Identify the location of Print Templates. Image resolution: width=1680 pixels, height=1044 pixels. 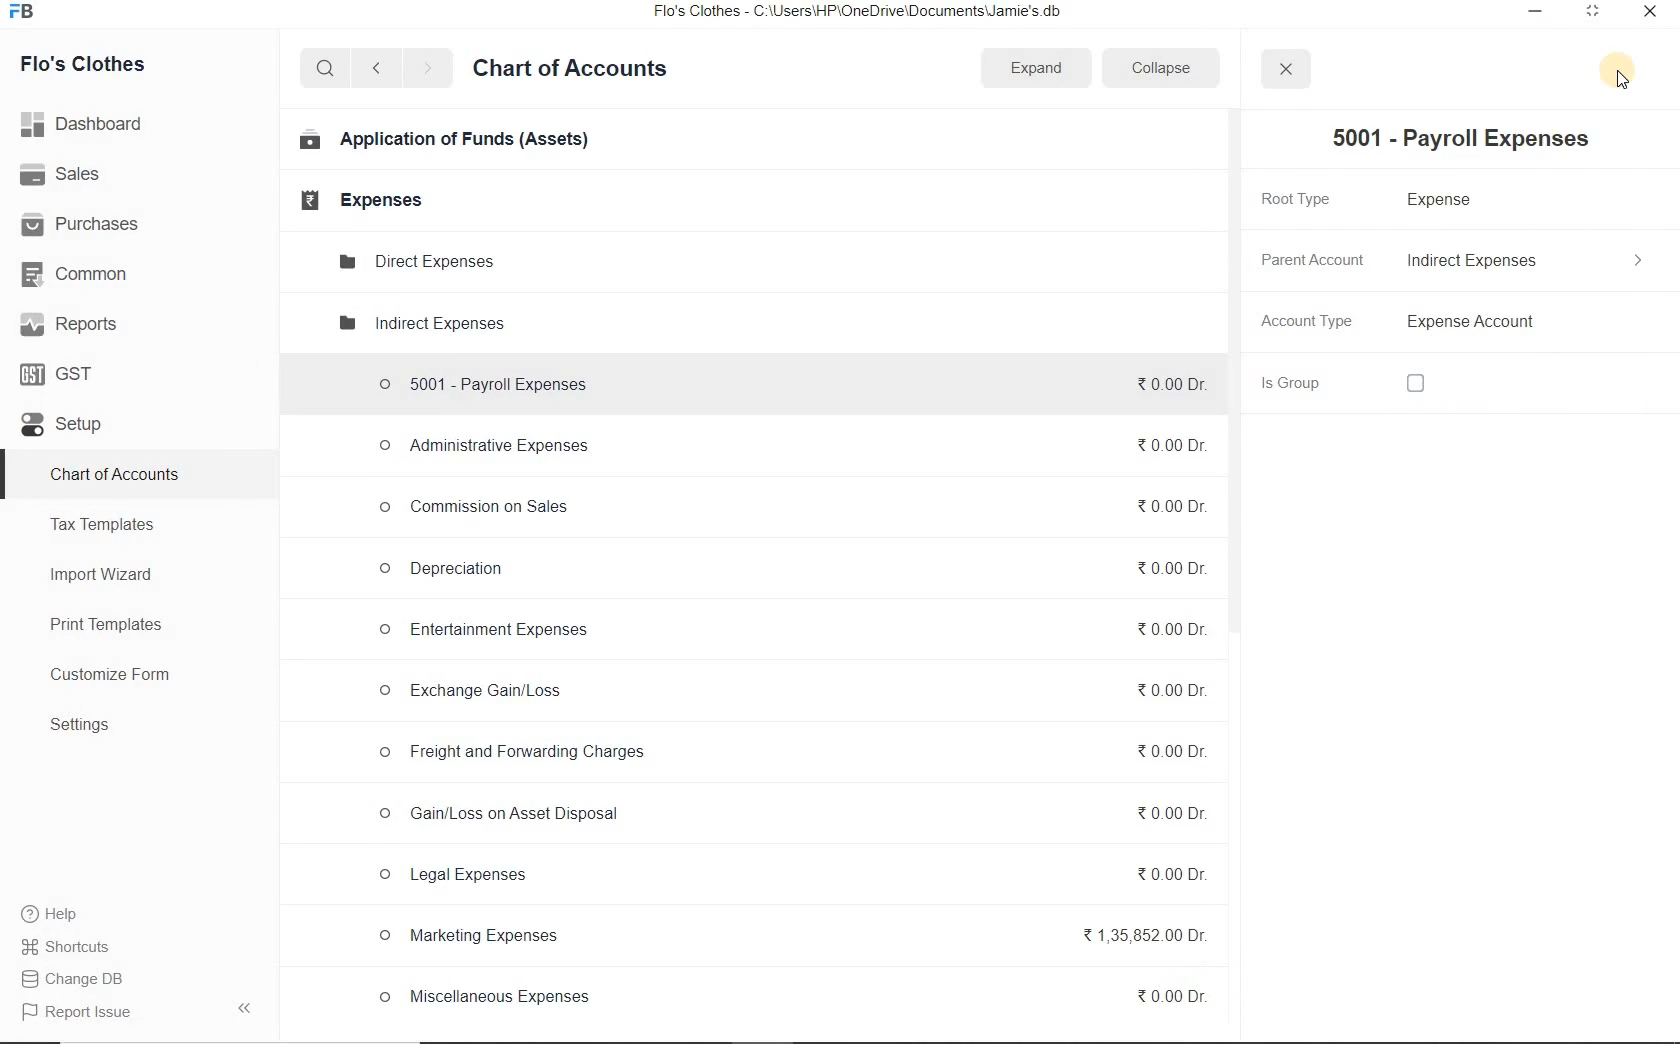
(106, 626).